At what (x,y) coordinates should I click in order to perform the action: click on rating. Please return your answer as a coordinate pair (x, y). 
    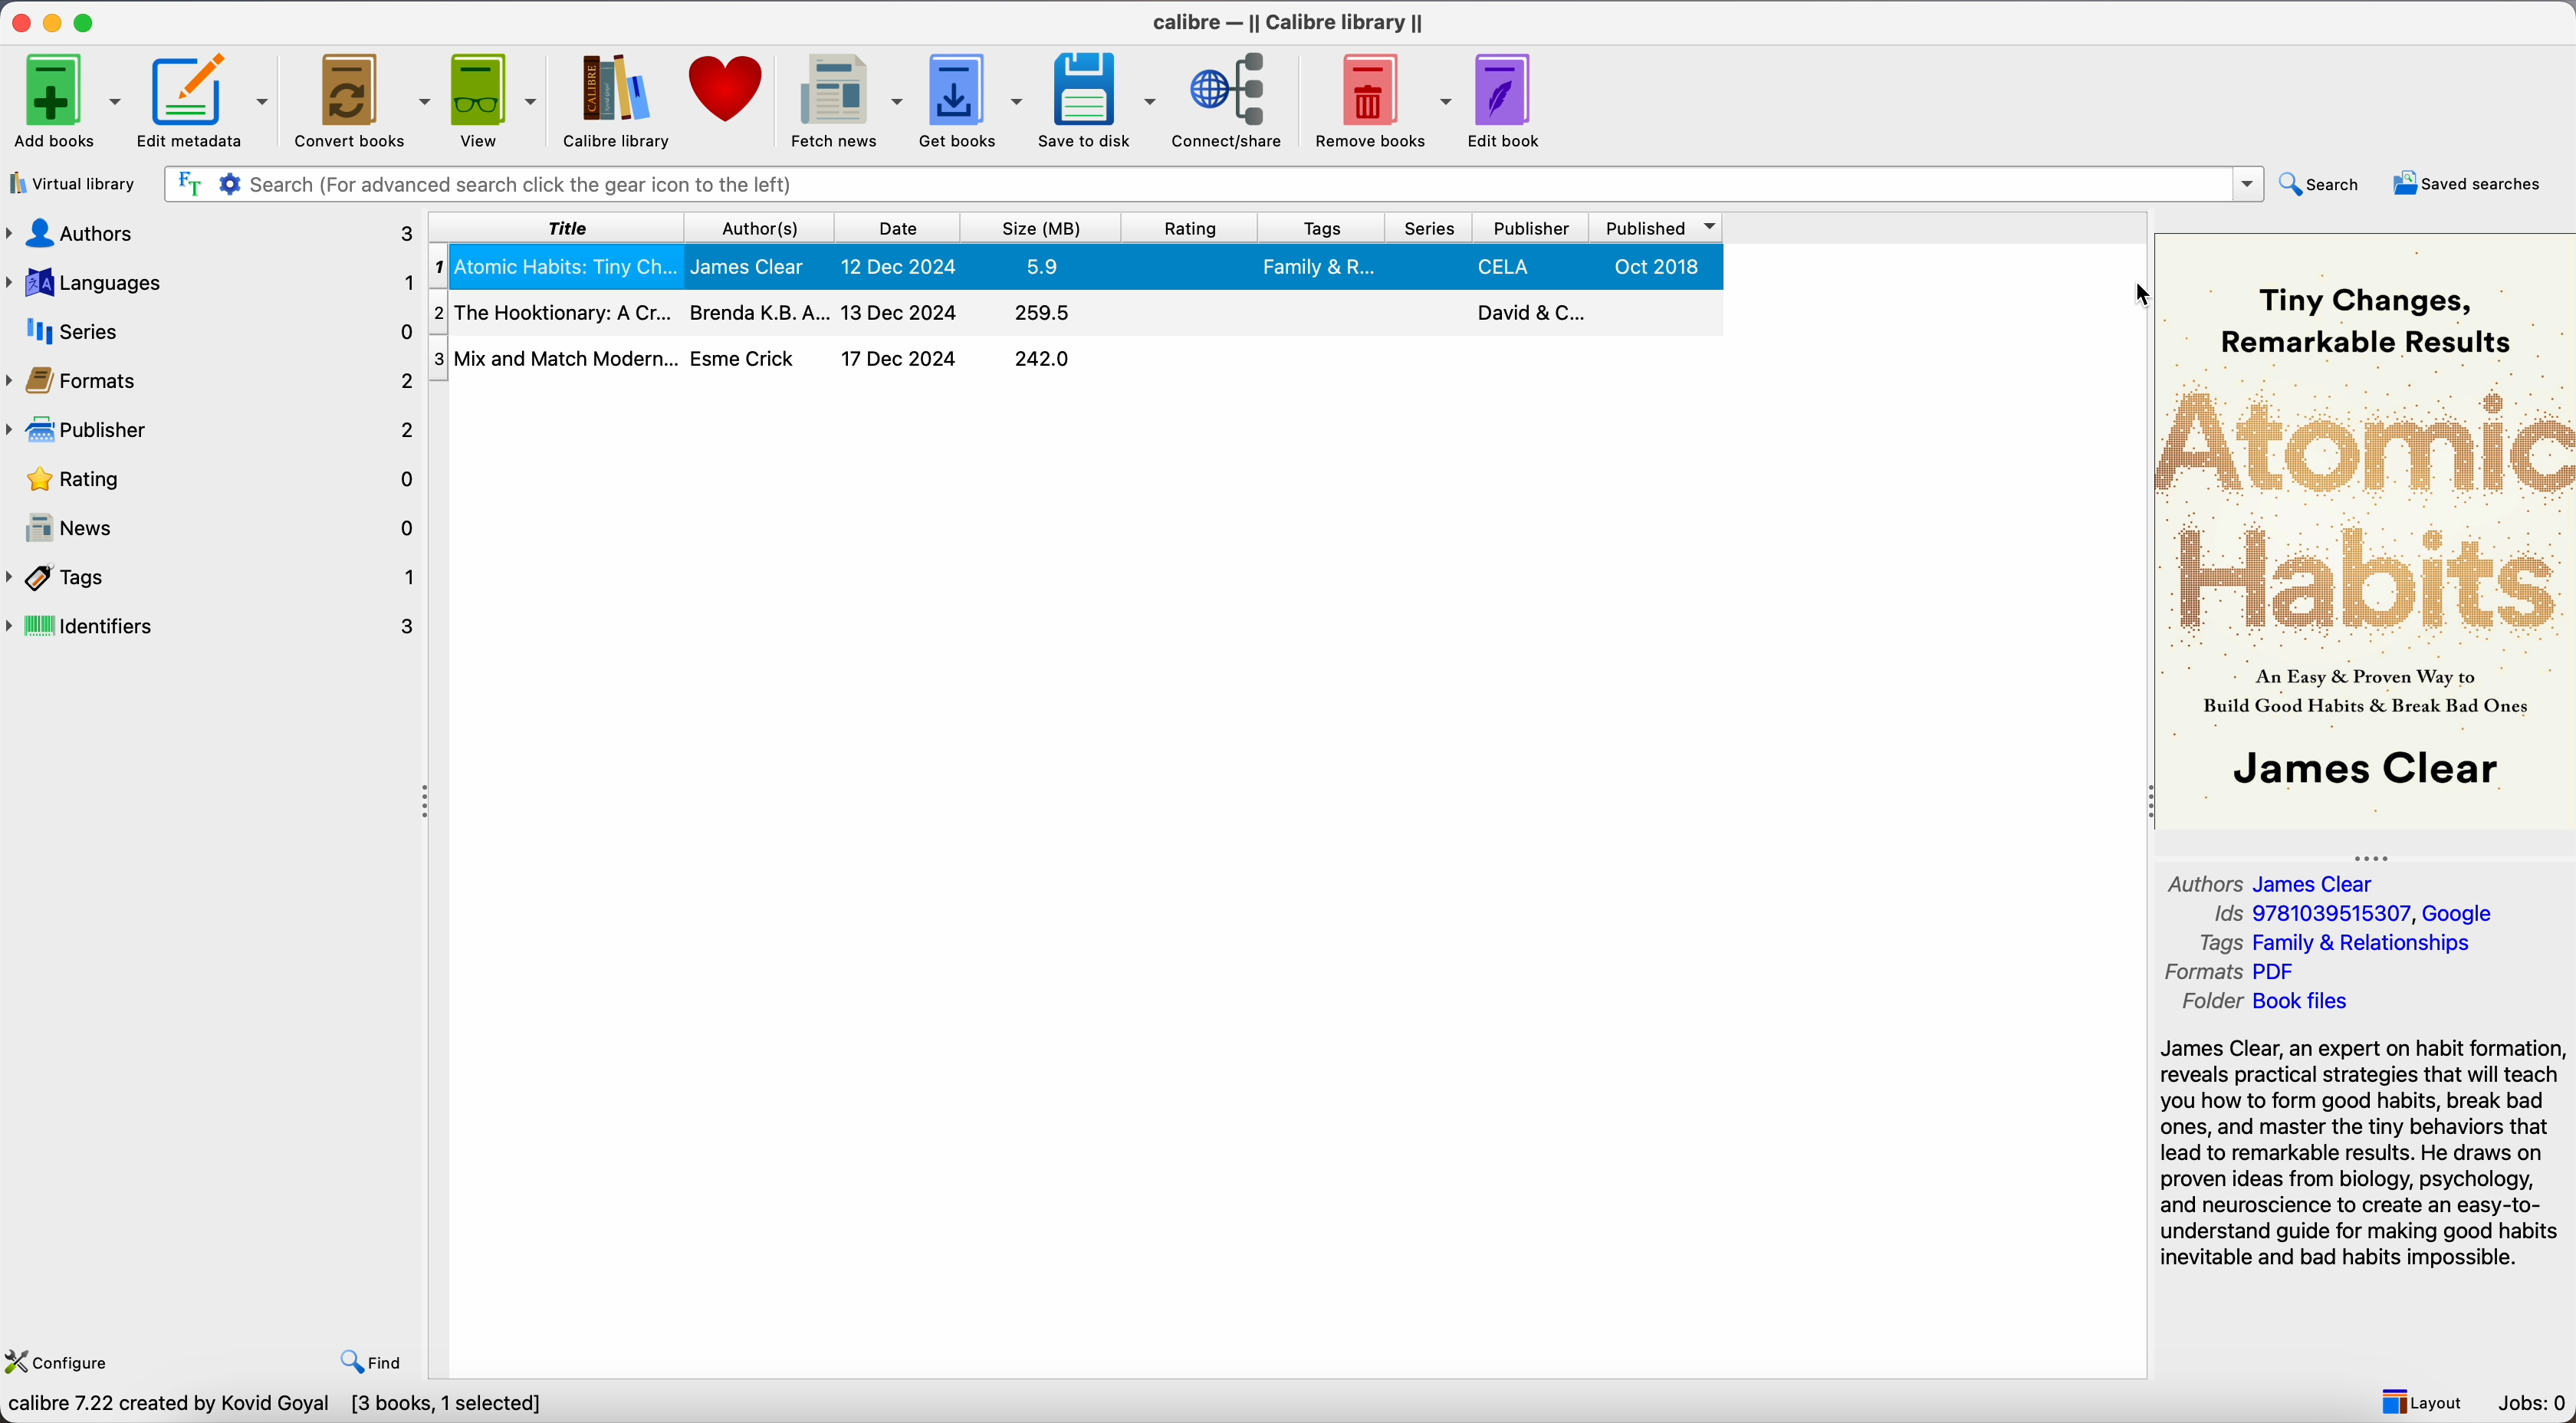
    Looking at the image, I should click on (1191, 227).